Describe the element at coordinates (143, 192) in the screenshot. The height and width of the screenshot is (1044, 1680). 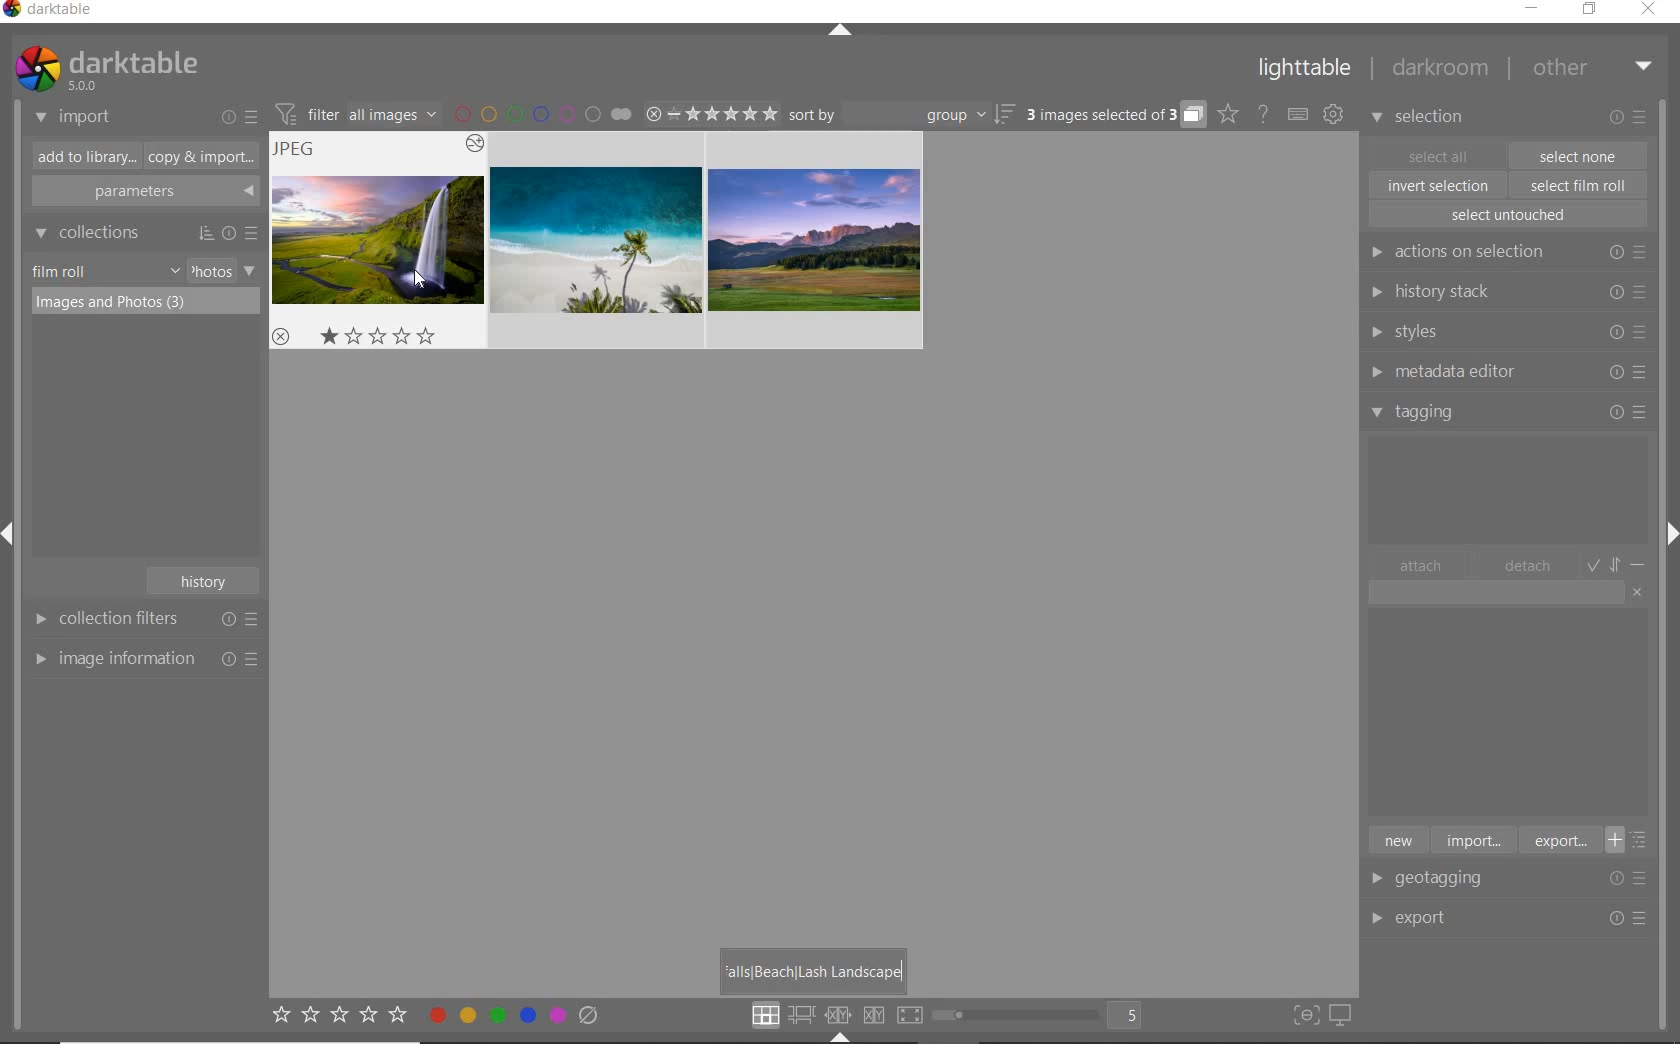
I see `parameters` at that location.